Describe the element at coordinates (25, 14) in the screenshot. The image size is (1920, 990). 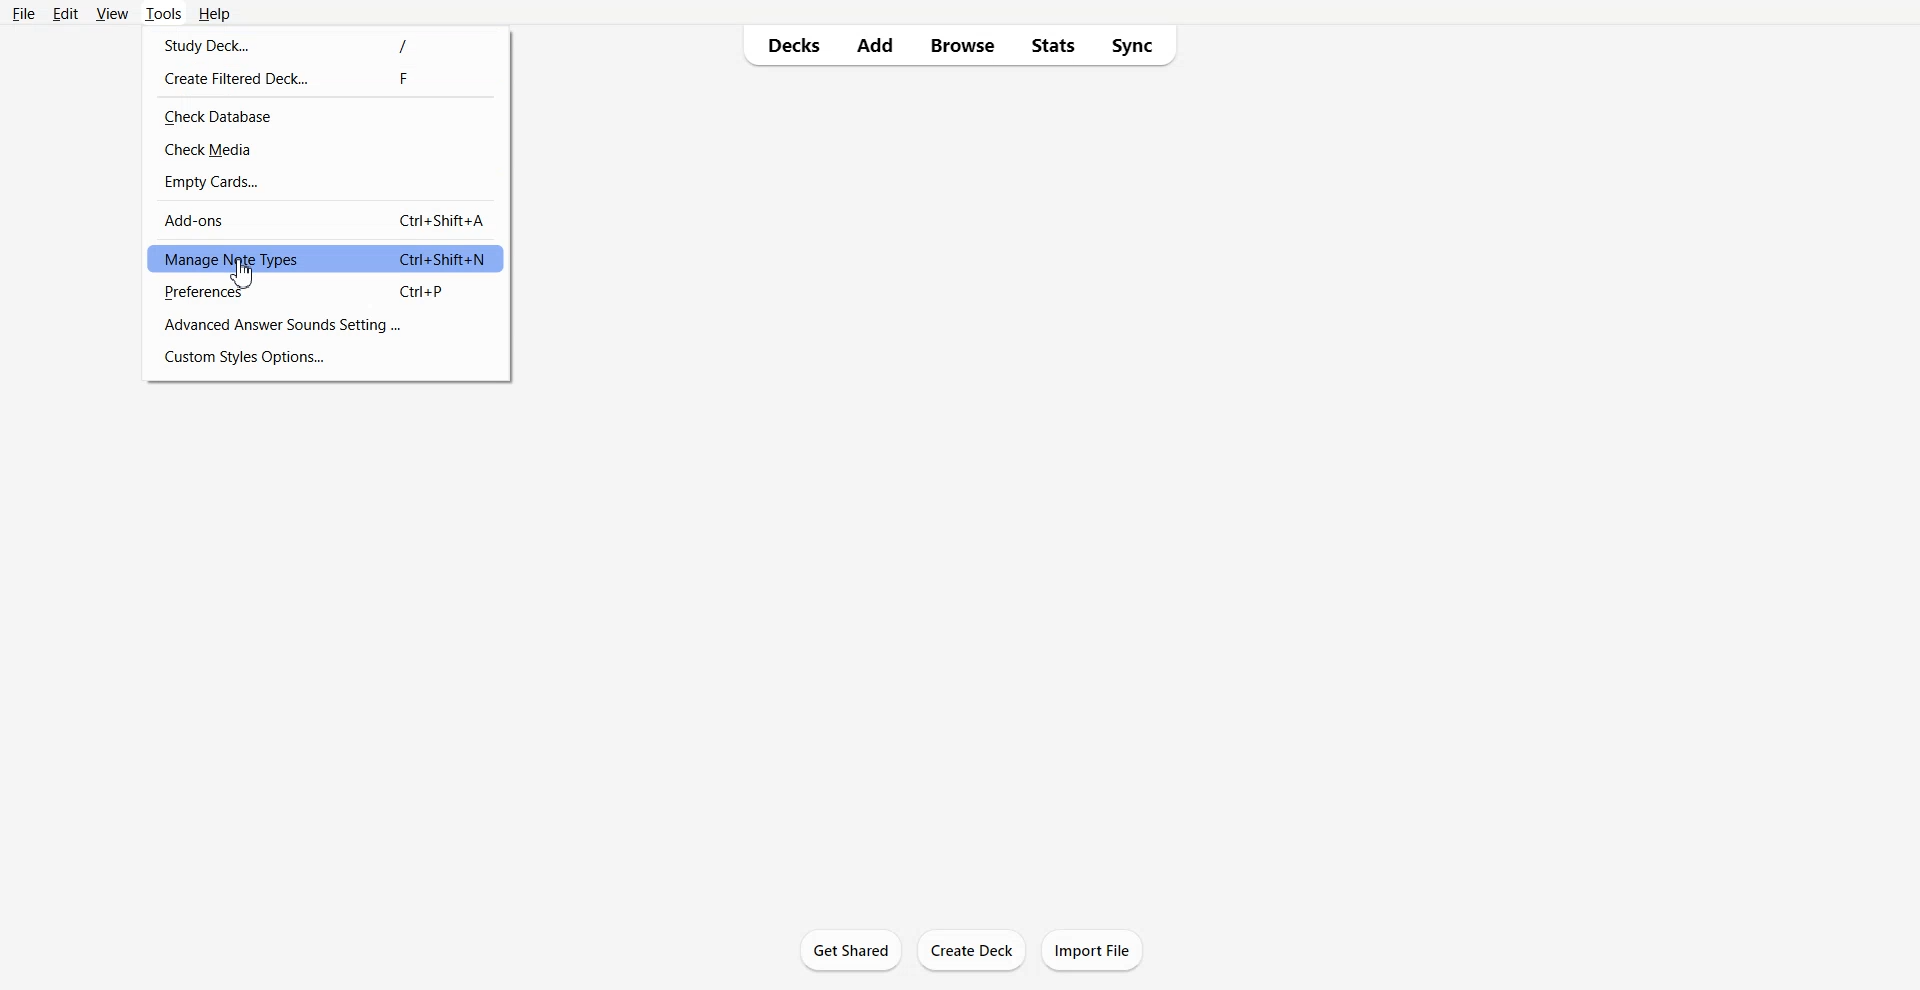
I see `File` at that location.